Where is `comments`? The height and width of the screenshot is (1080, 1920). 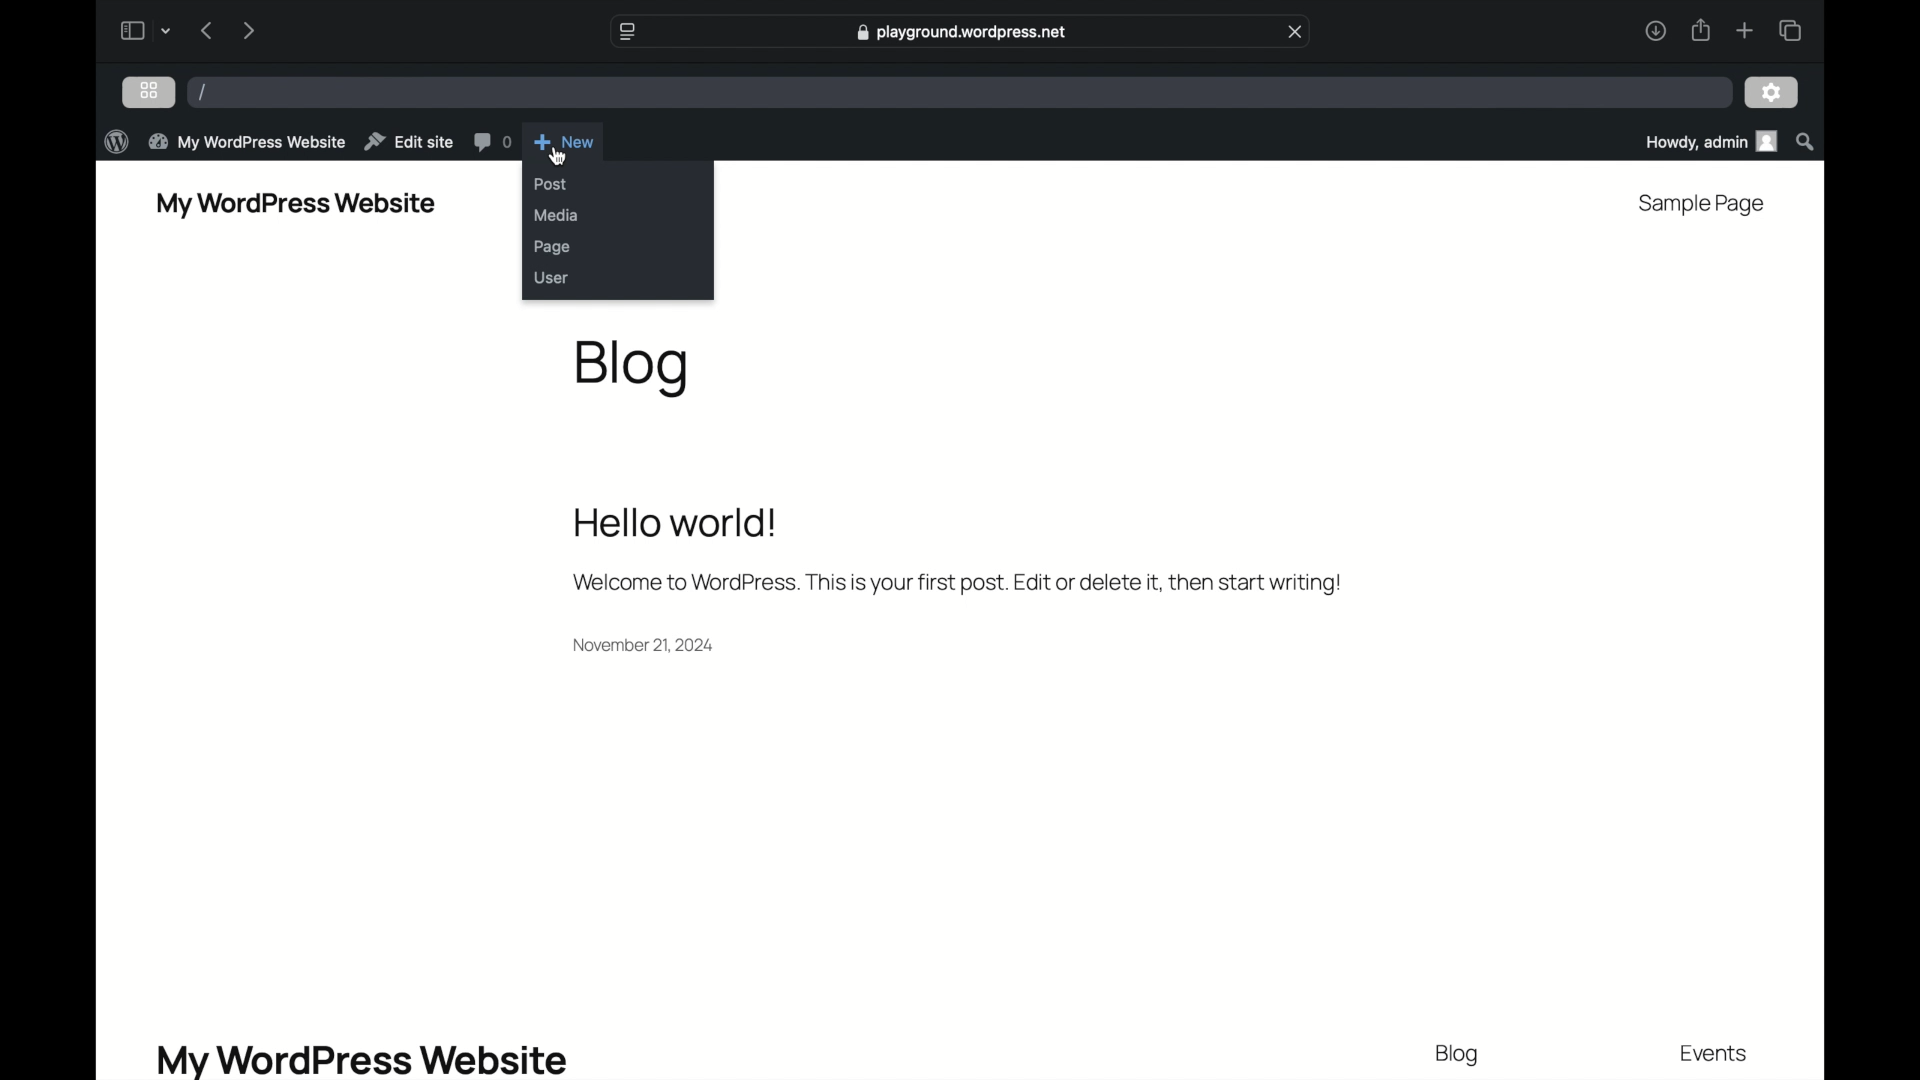 comments is located at coordinates (492, 141).